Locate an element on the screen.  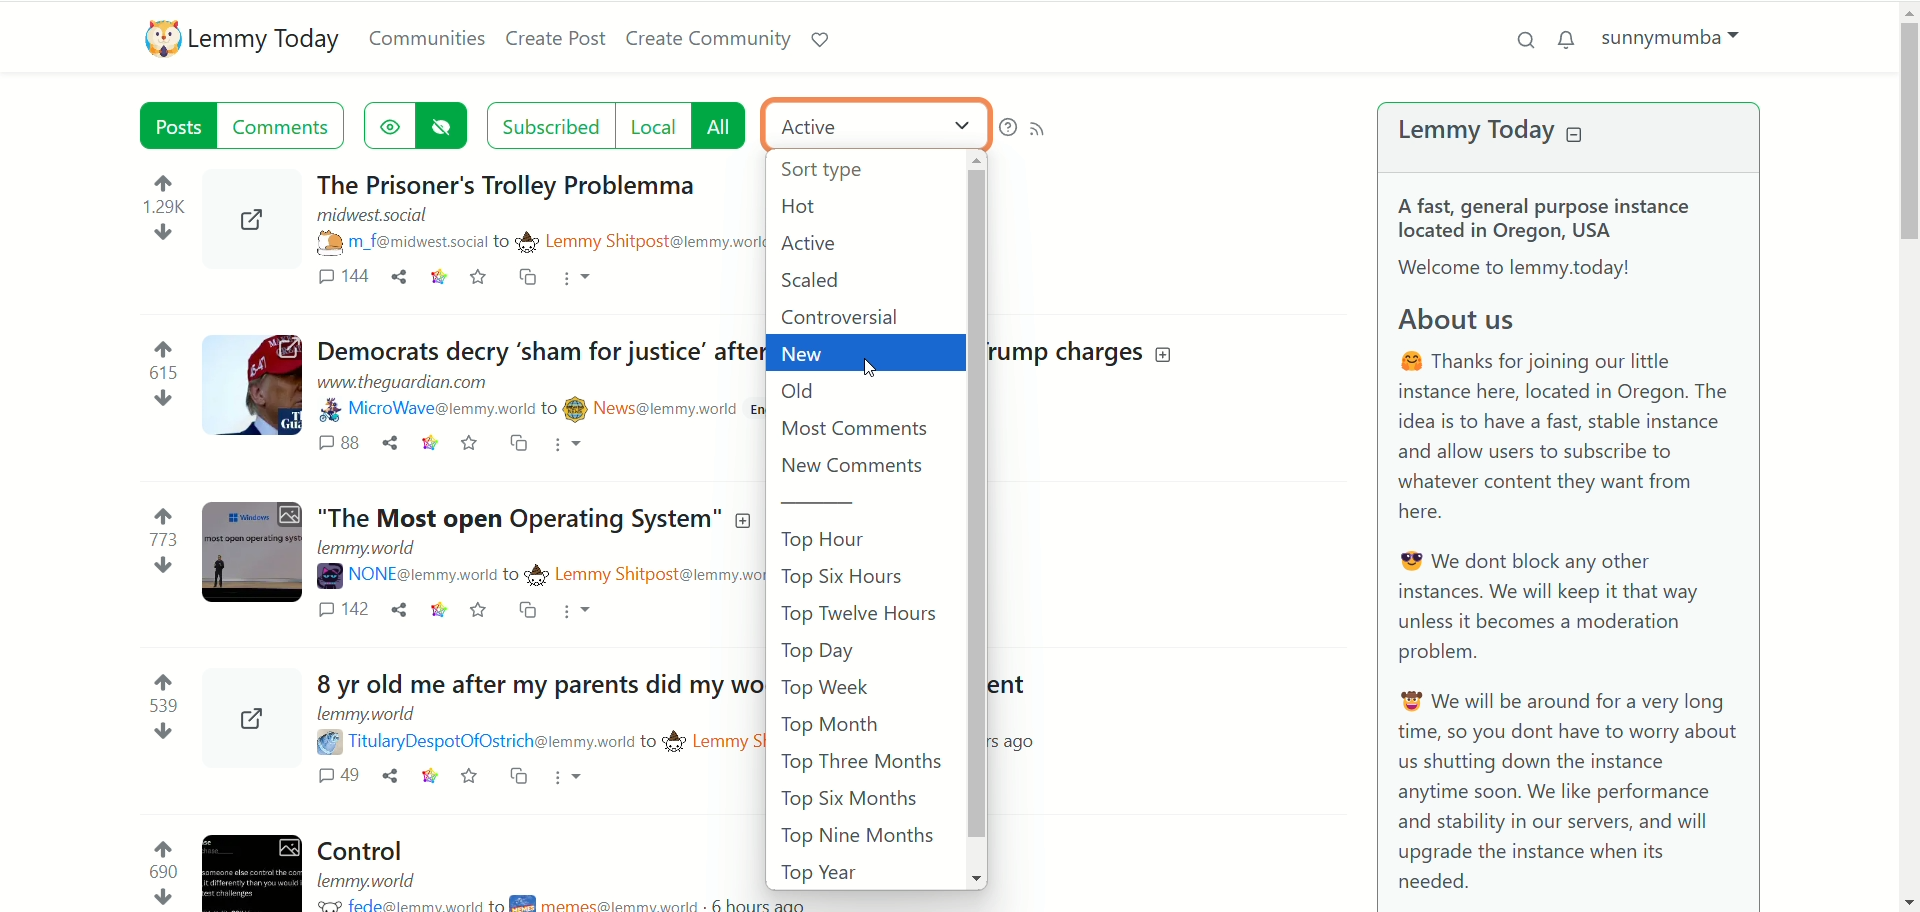
cross post is located at coordinates (531, 616).